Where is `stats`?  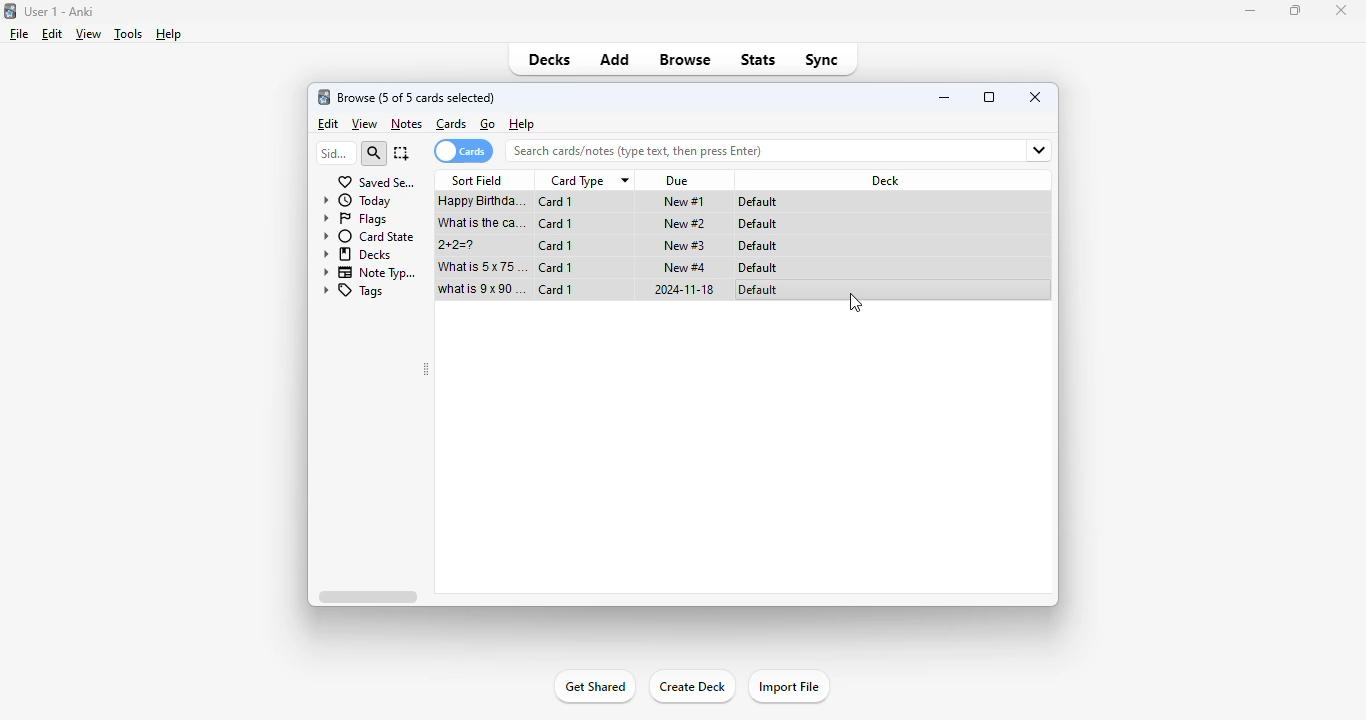
stats is located at coordinates (759, 59).